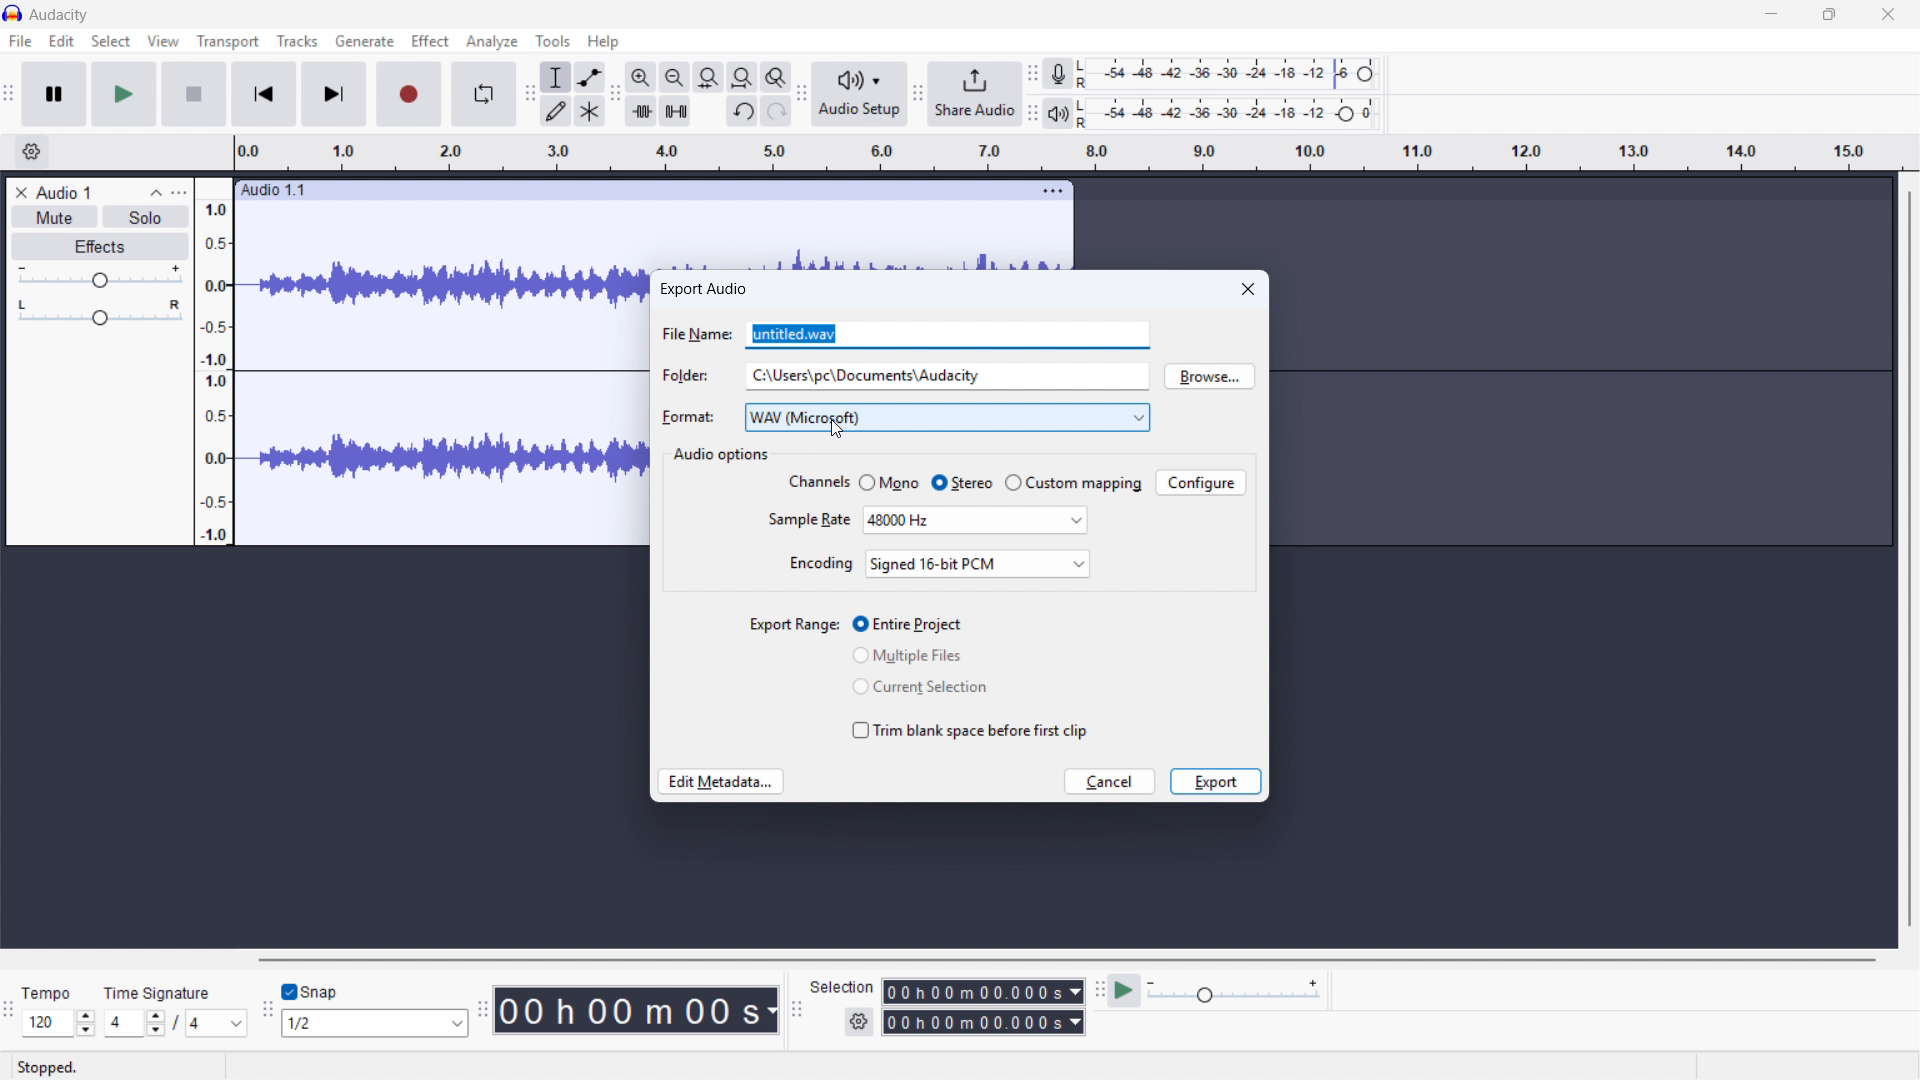 The image size is (1920, 1080). Describe the element at coordinates (529, 93) in the screenshot. I see `Tools toolbar ` at that location.